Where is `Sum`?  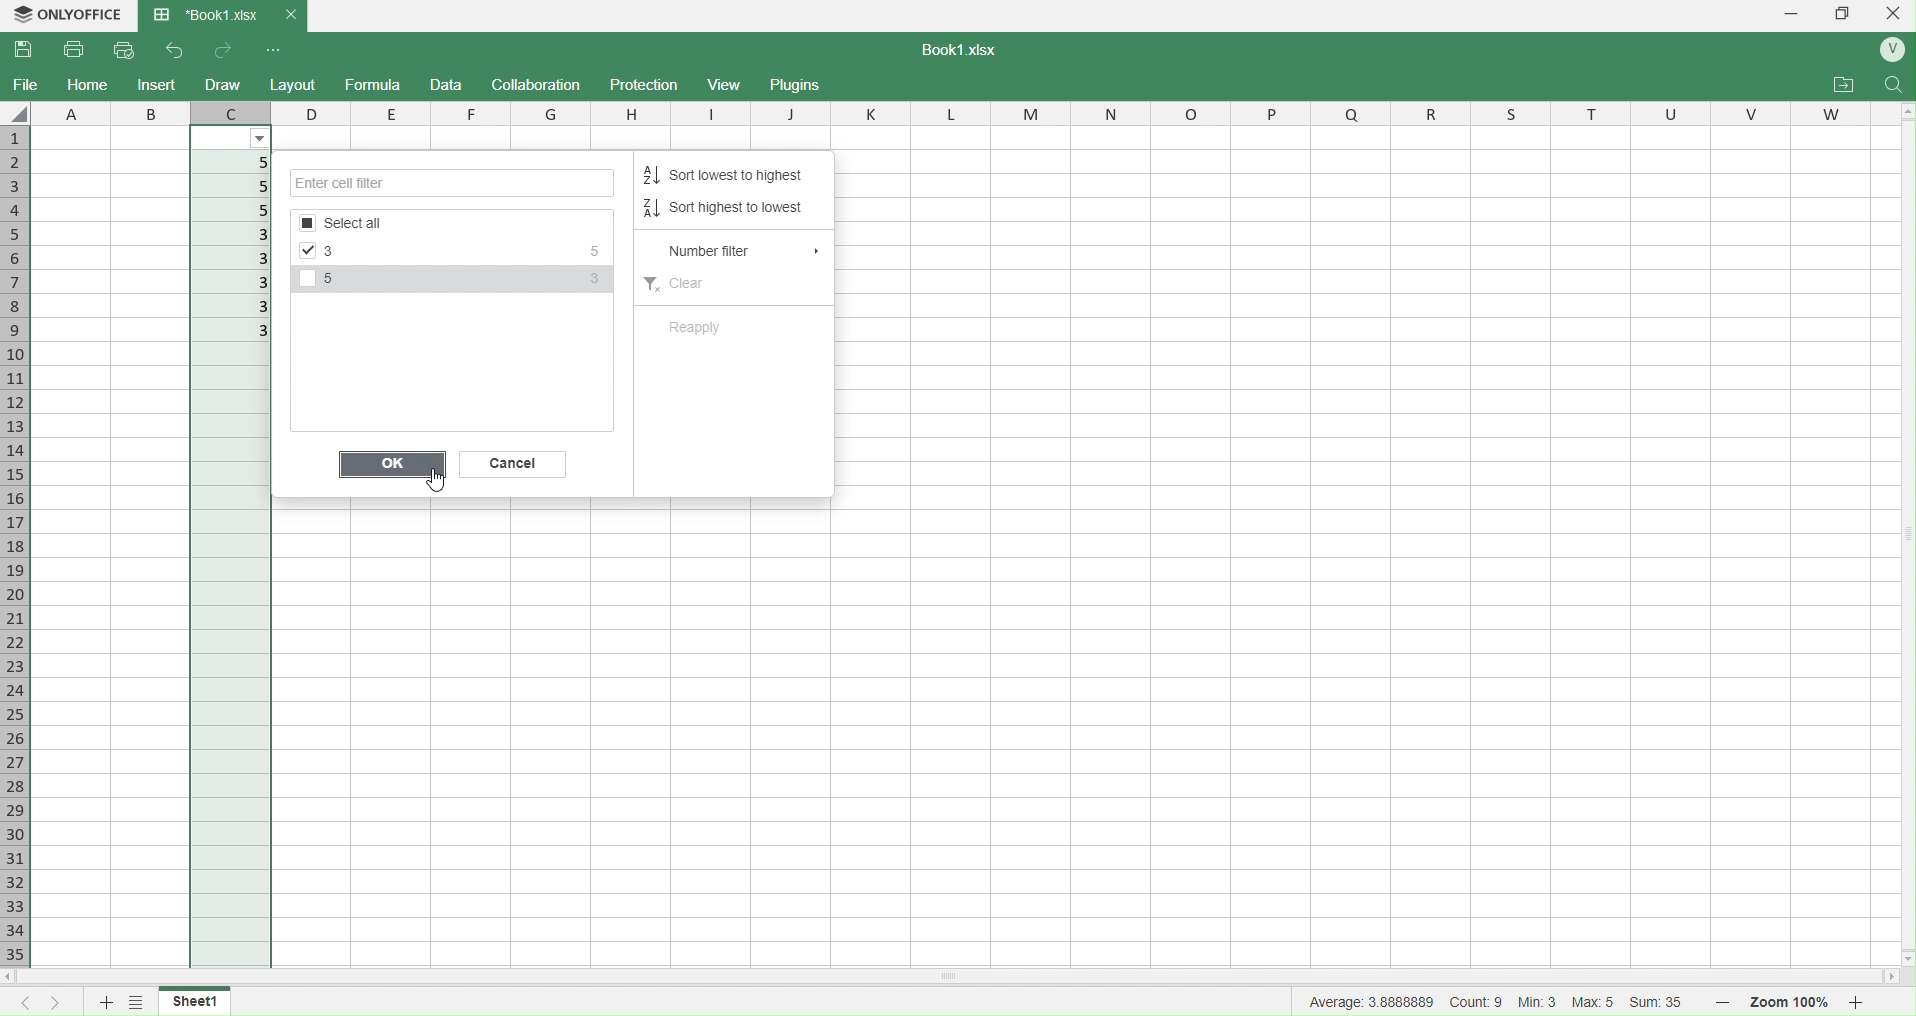 Sum is located at coordinates (1662, 1004).